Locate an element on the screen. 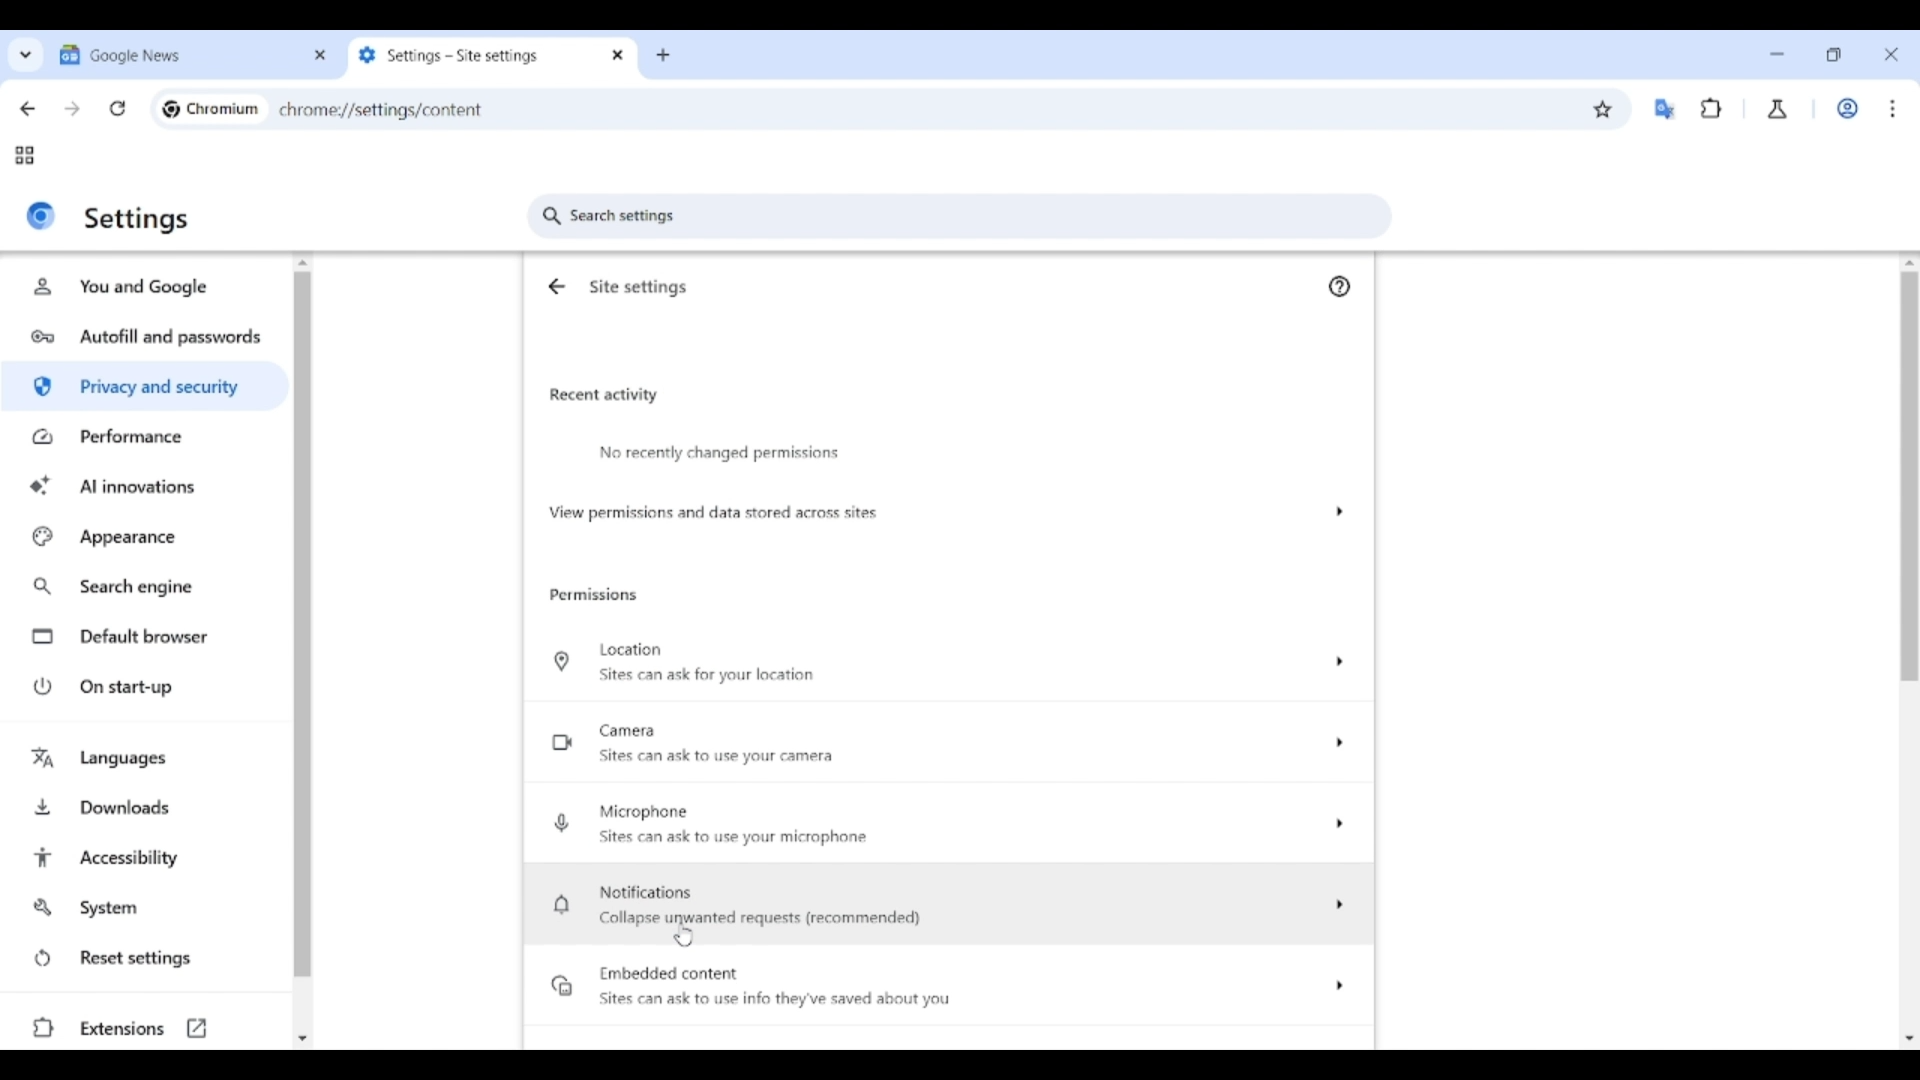  Chromium logo is located at coordinates (171, 109).